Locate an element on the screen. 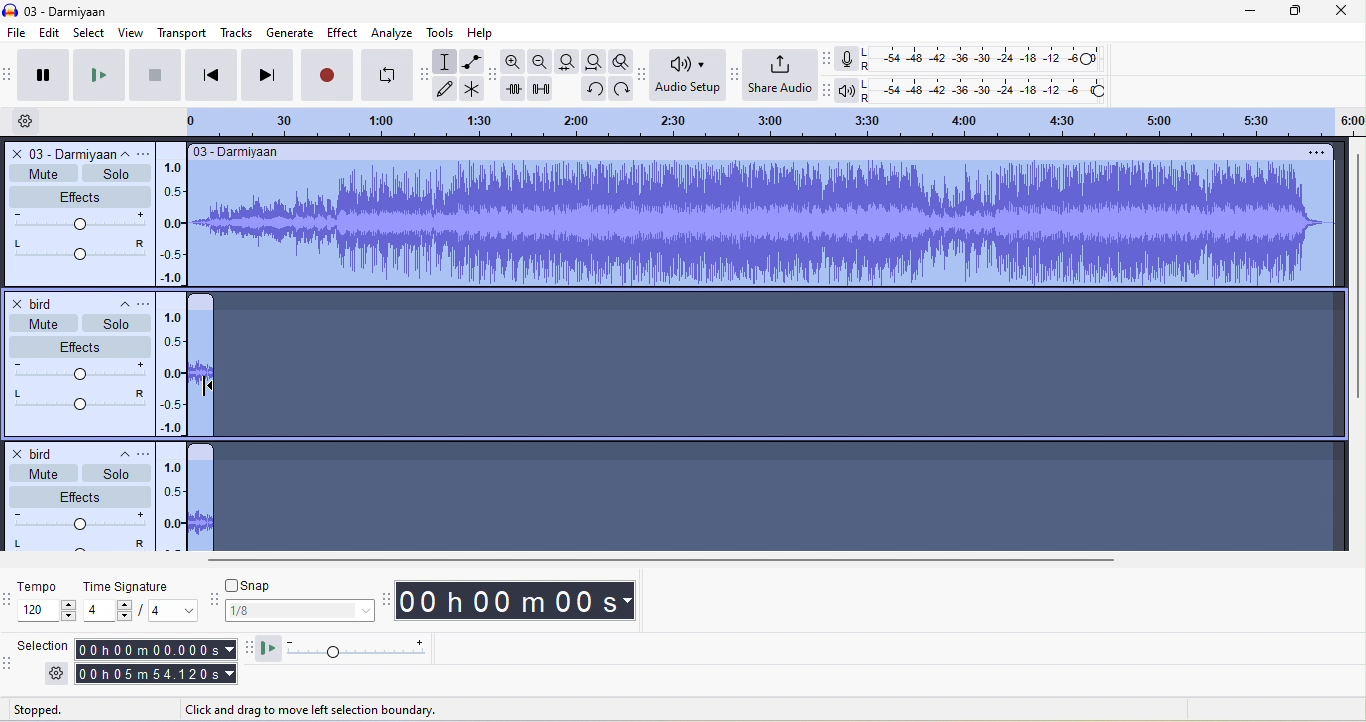 The image size is (1366, 722). 03- darmiyaan is located at coordinates (242, 152).